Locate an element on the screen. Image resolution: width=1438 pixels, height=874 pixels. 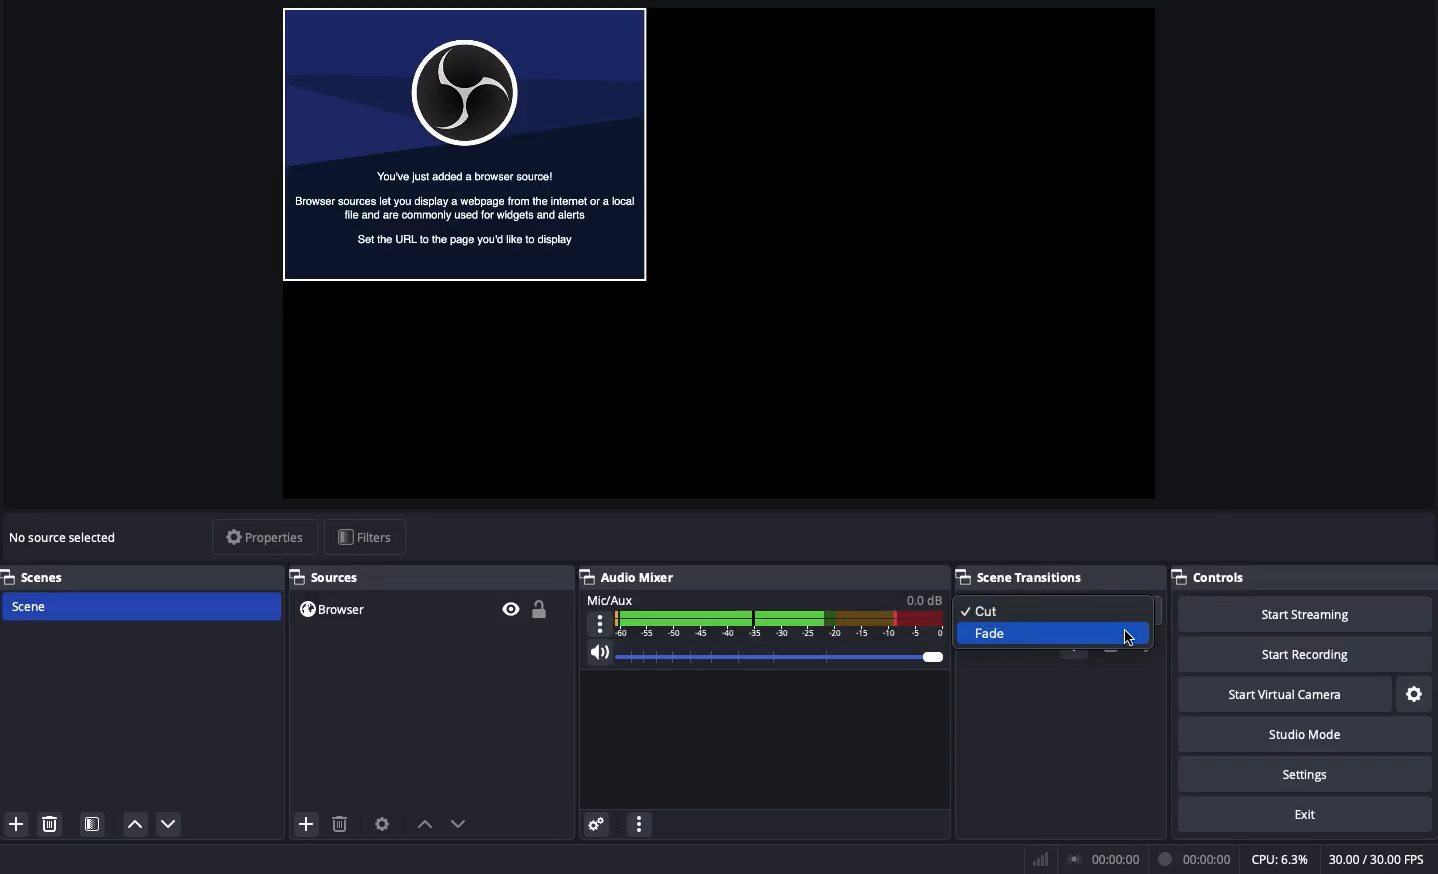
FPS is located at coordinates (1374, 858).